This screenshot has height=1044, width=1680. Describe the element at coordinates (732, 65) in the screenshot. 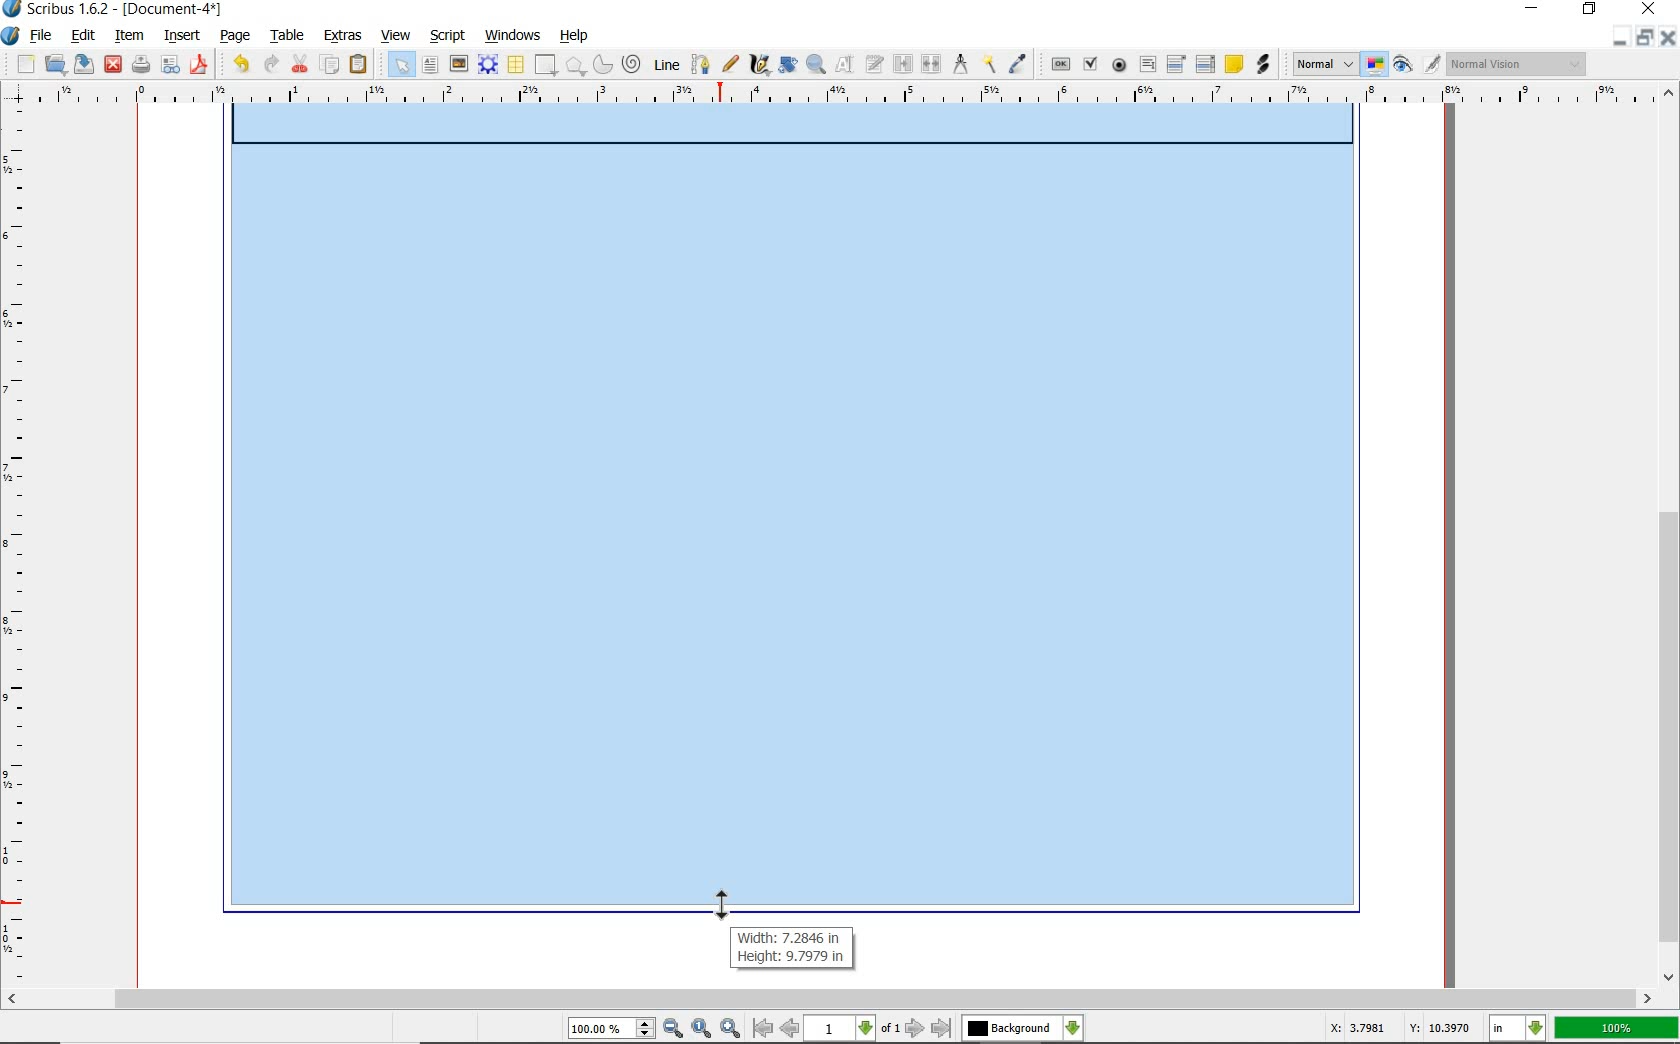

I see `freehand line` at that location.